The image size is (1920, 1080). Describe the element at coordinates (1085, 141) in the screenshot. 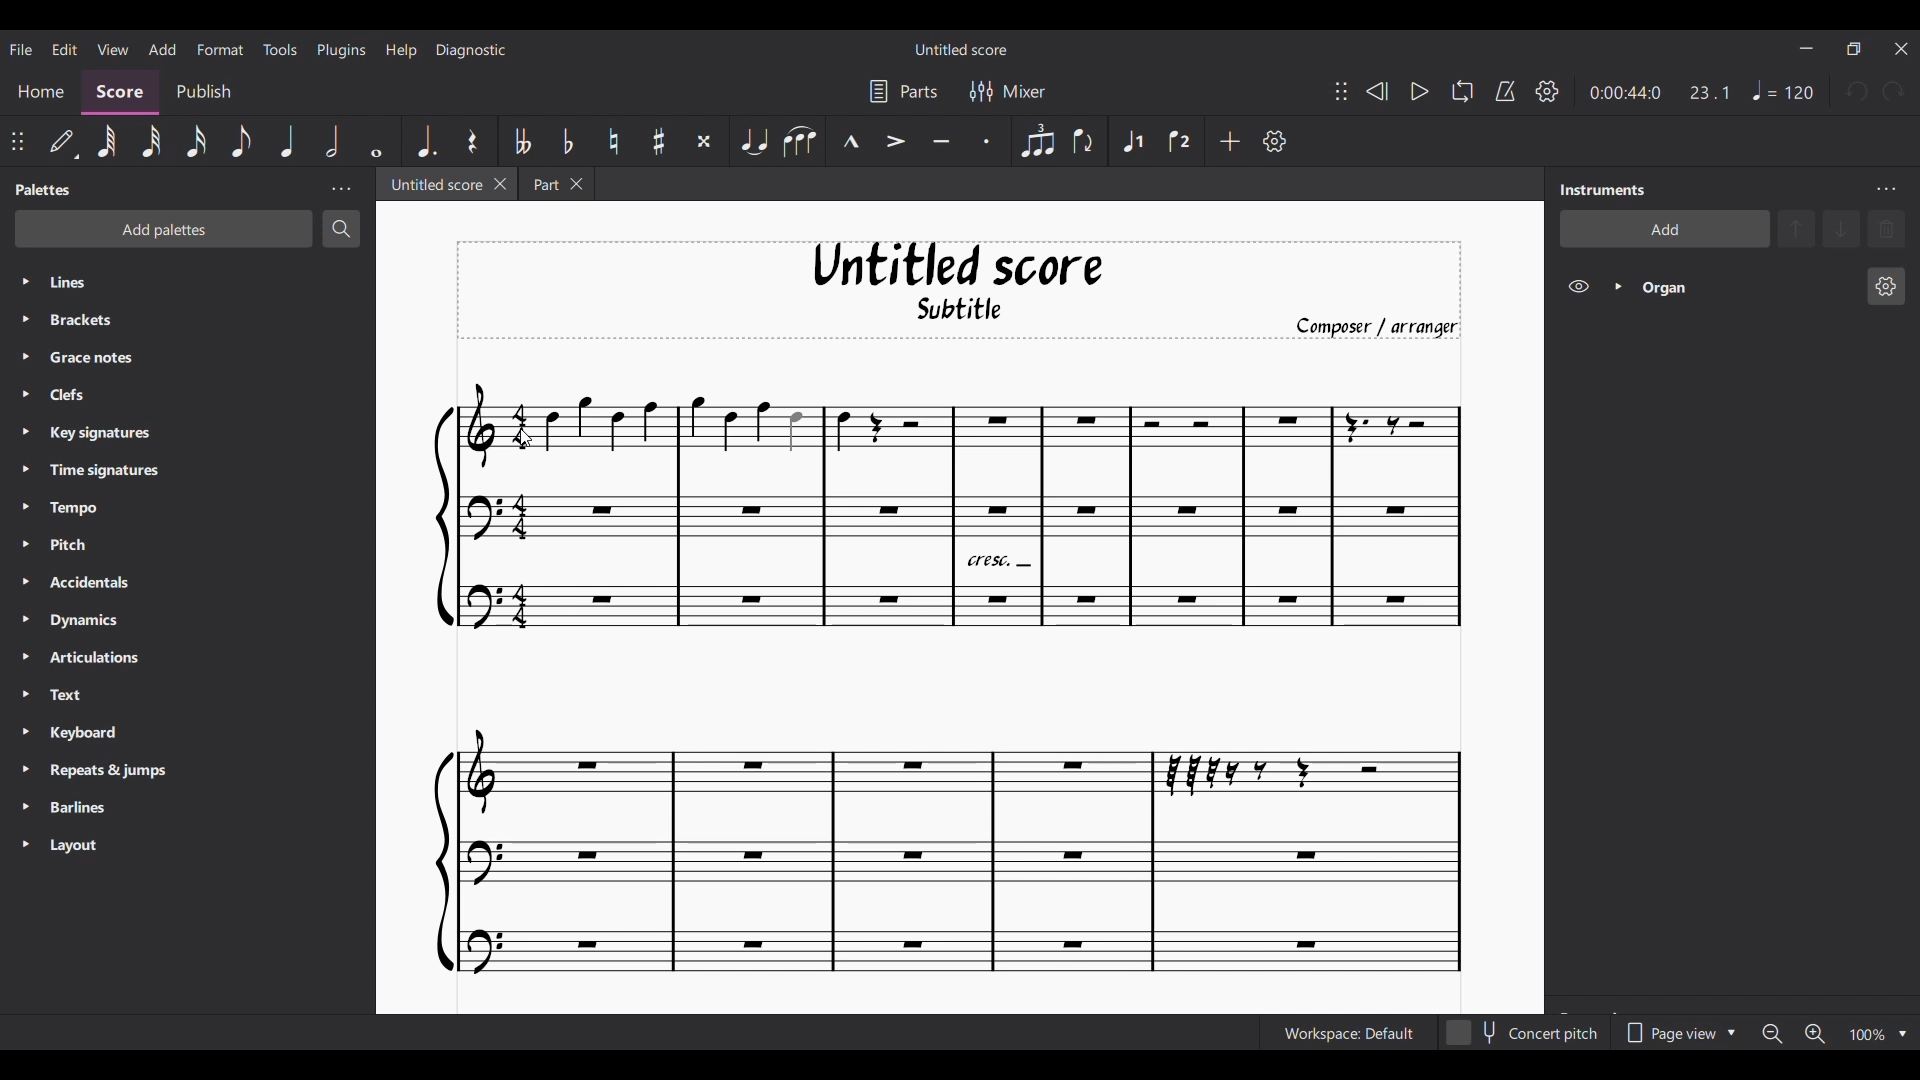

I see `Flip direction` at that location.